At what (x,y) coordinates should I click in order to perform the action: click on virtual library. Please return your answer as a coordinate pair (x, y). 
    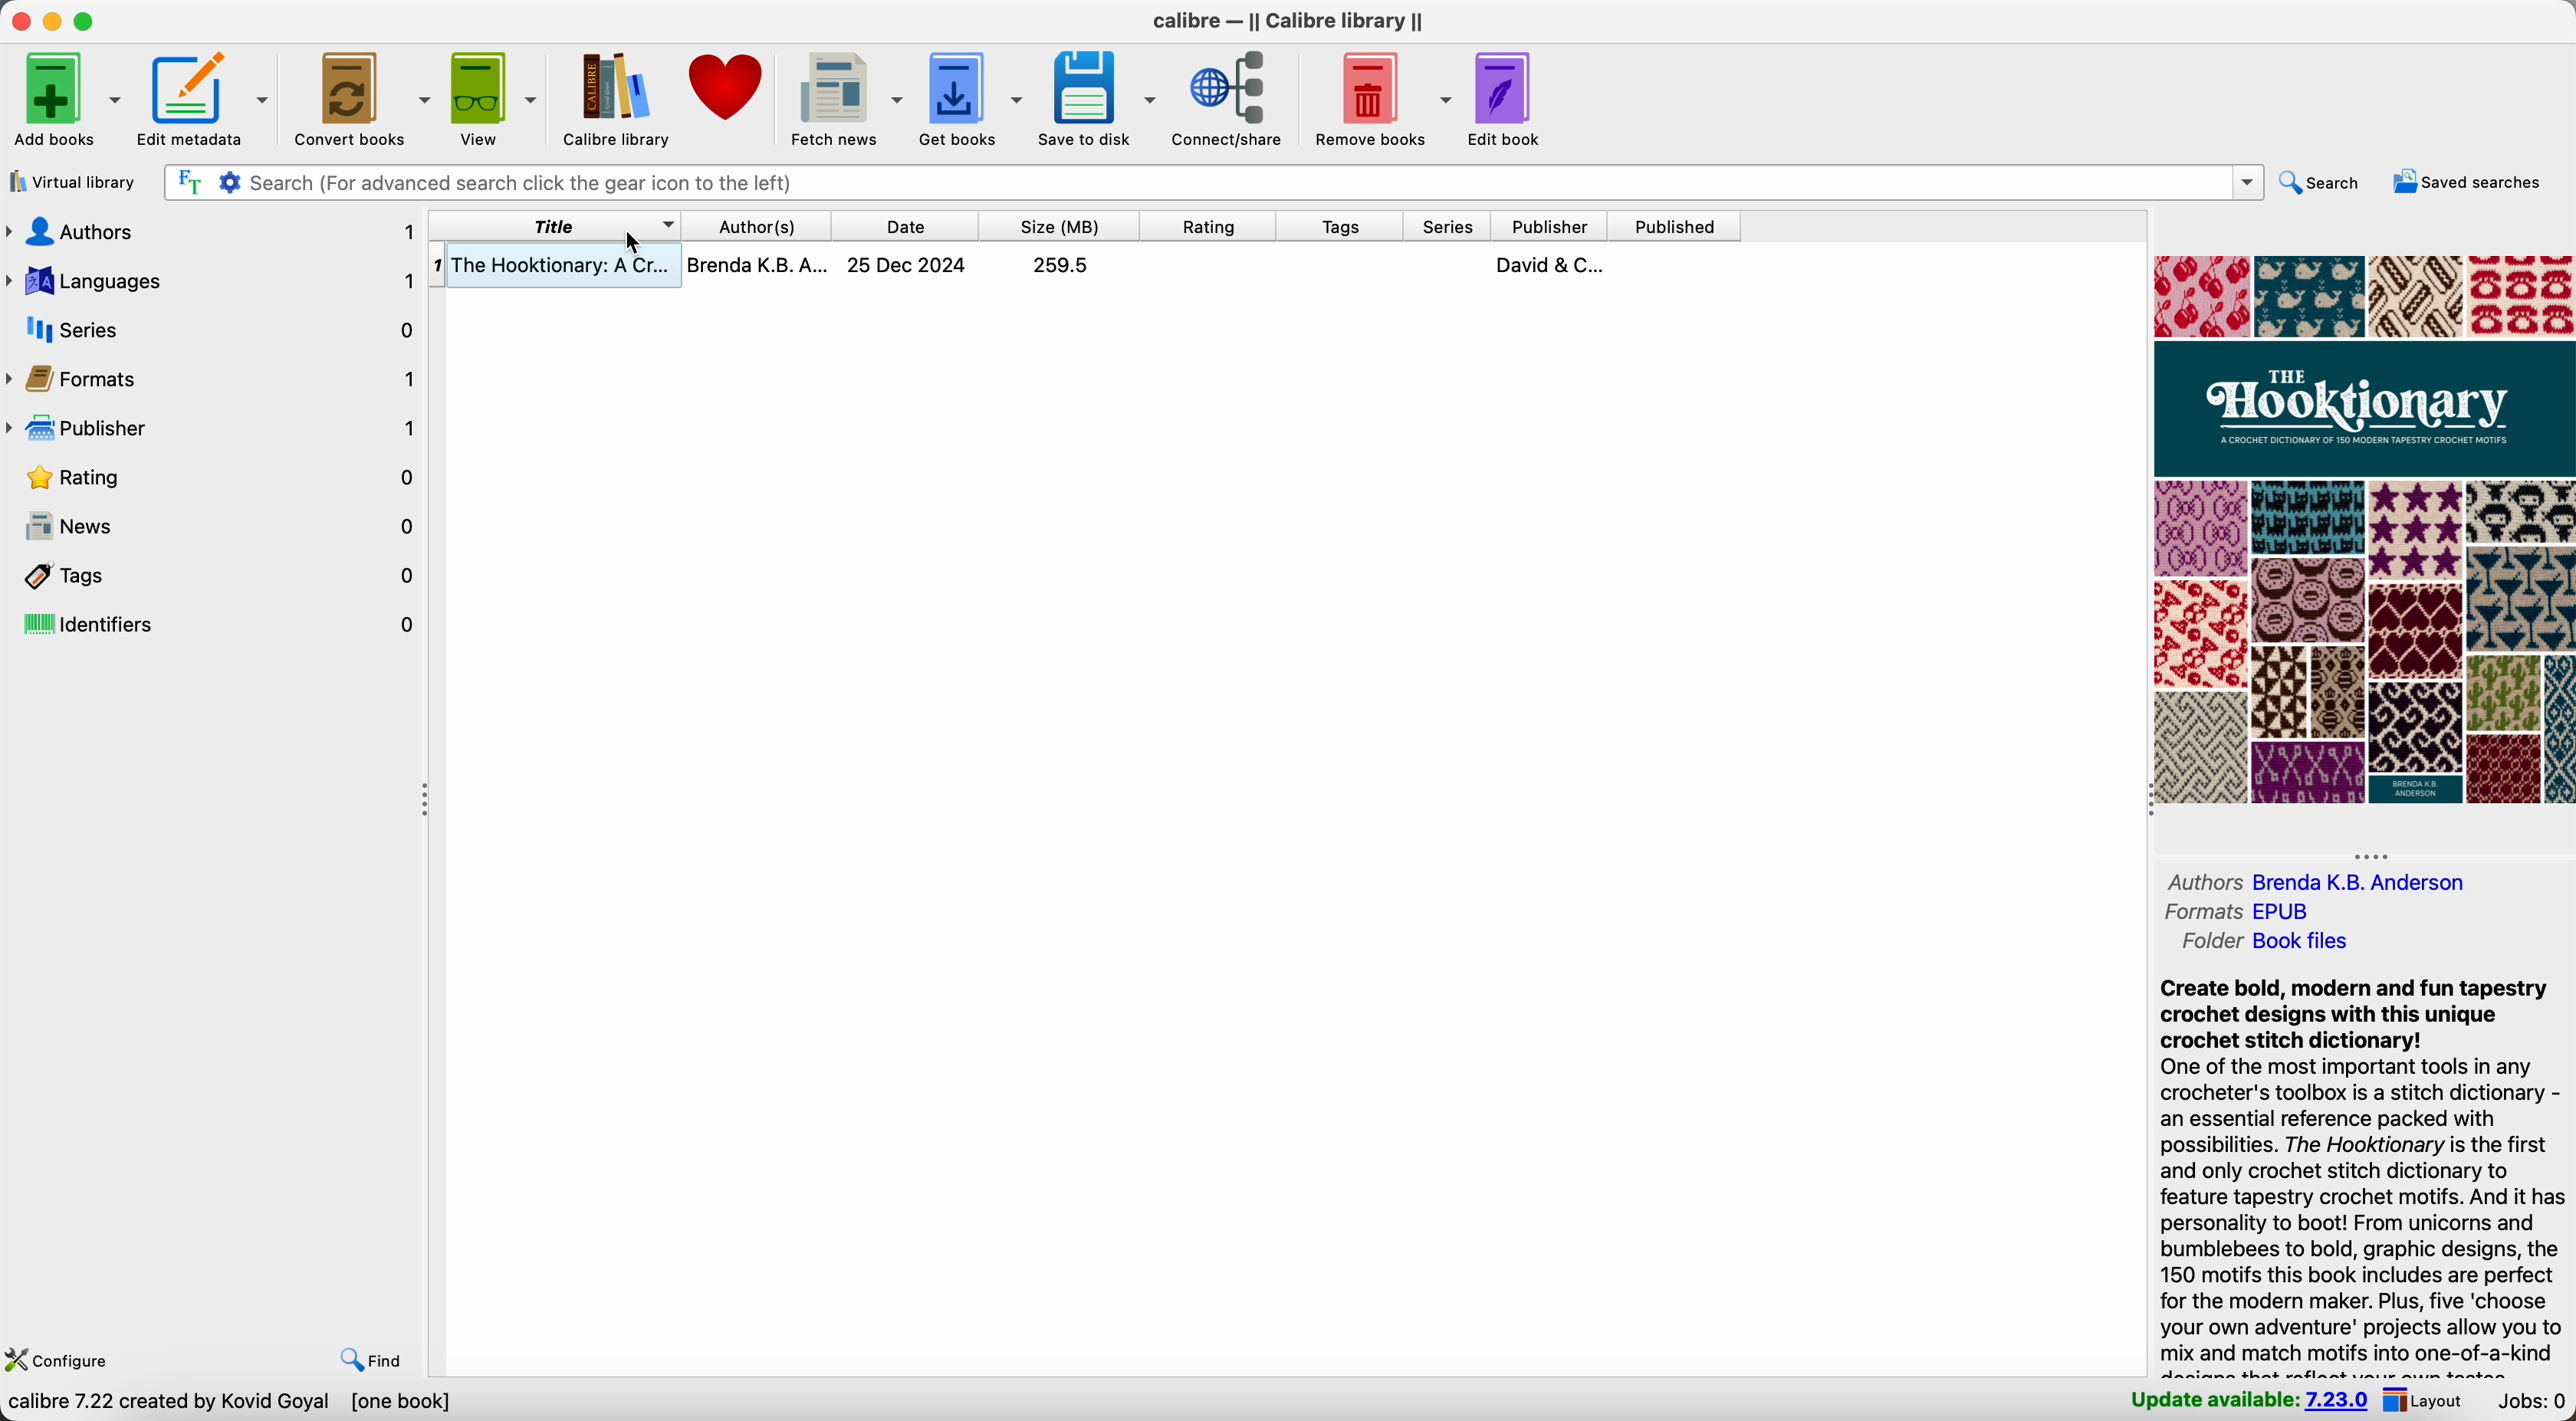
    Looking at the image, I should click on (77, 182).